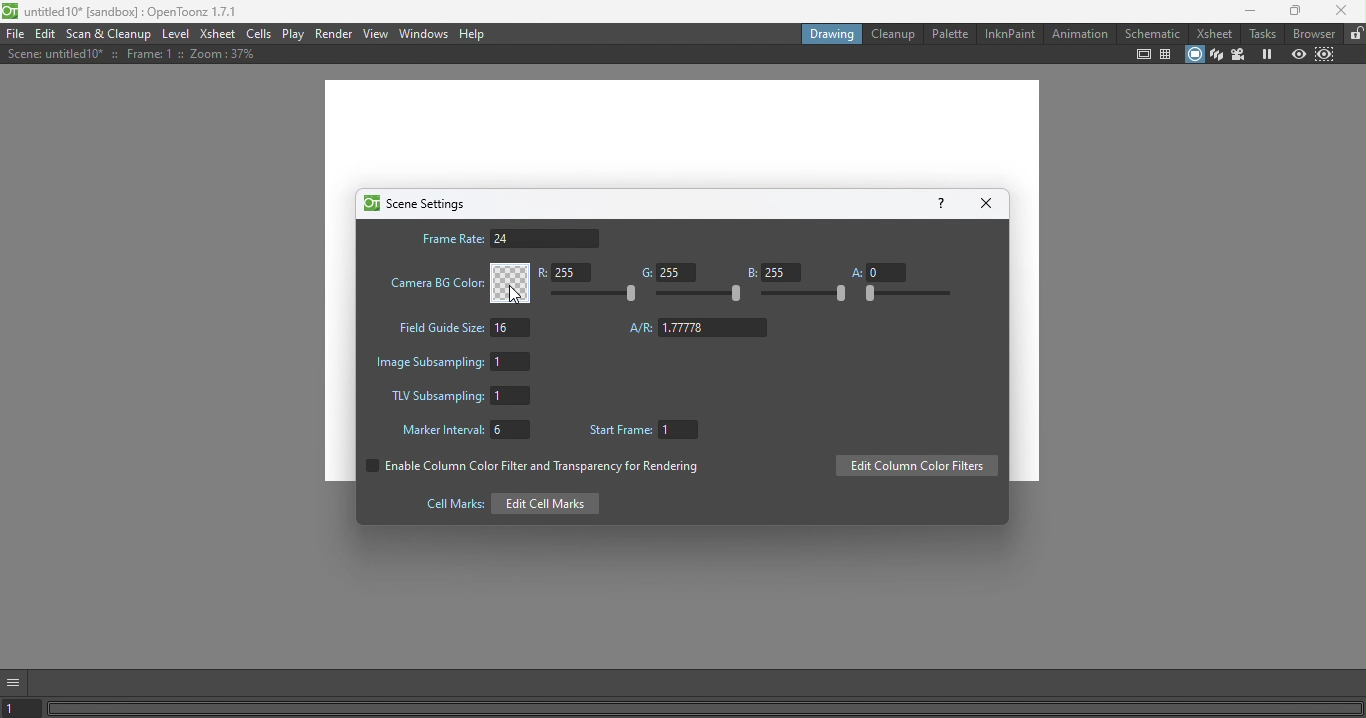 This screenshot has height=718, width=1366. What do you see at coordinates (569, 274) in the screenshot?
I see `R` at bounding box center [569, 274].